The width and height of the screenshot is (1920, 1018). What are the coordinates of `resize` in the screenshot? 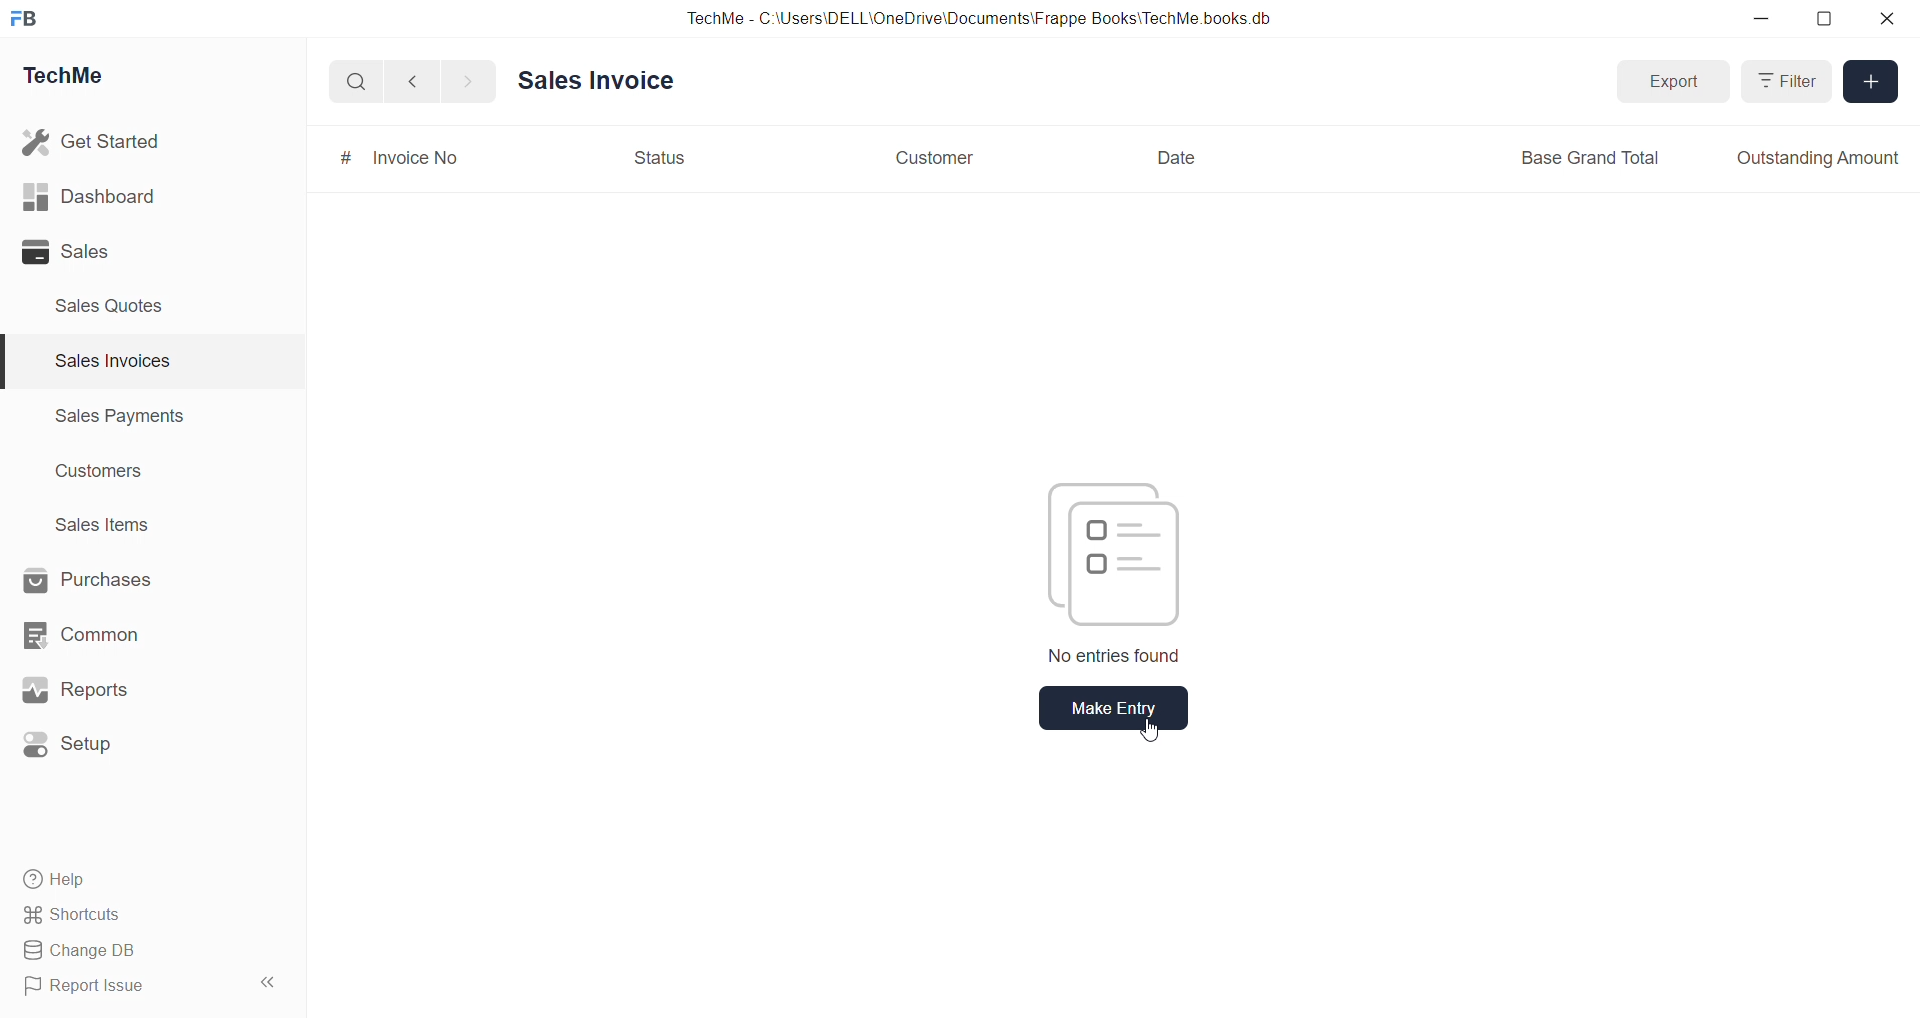 It's located at (1824, 20).